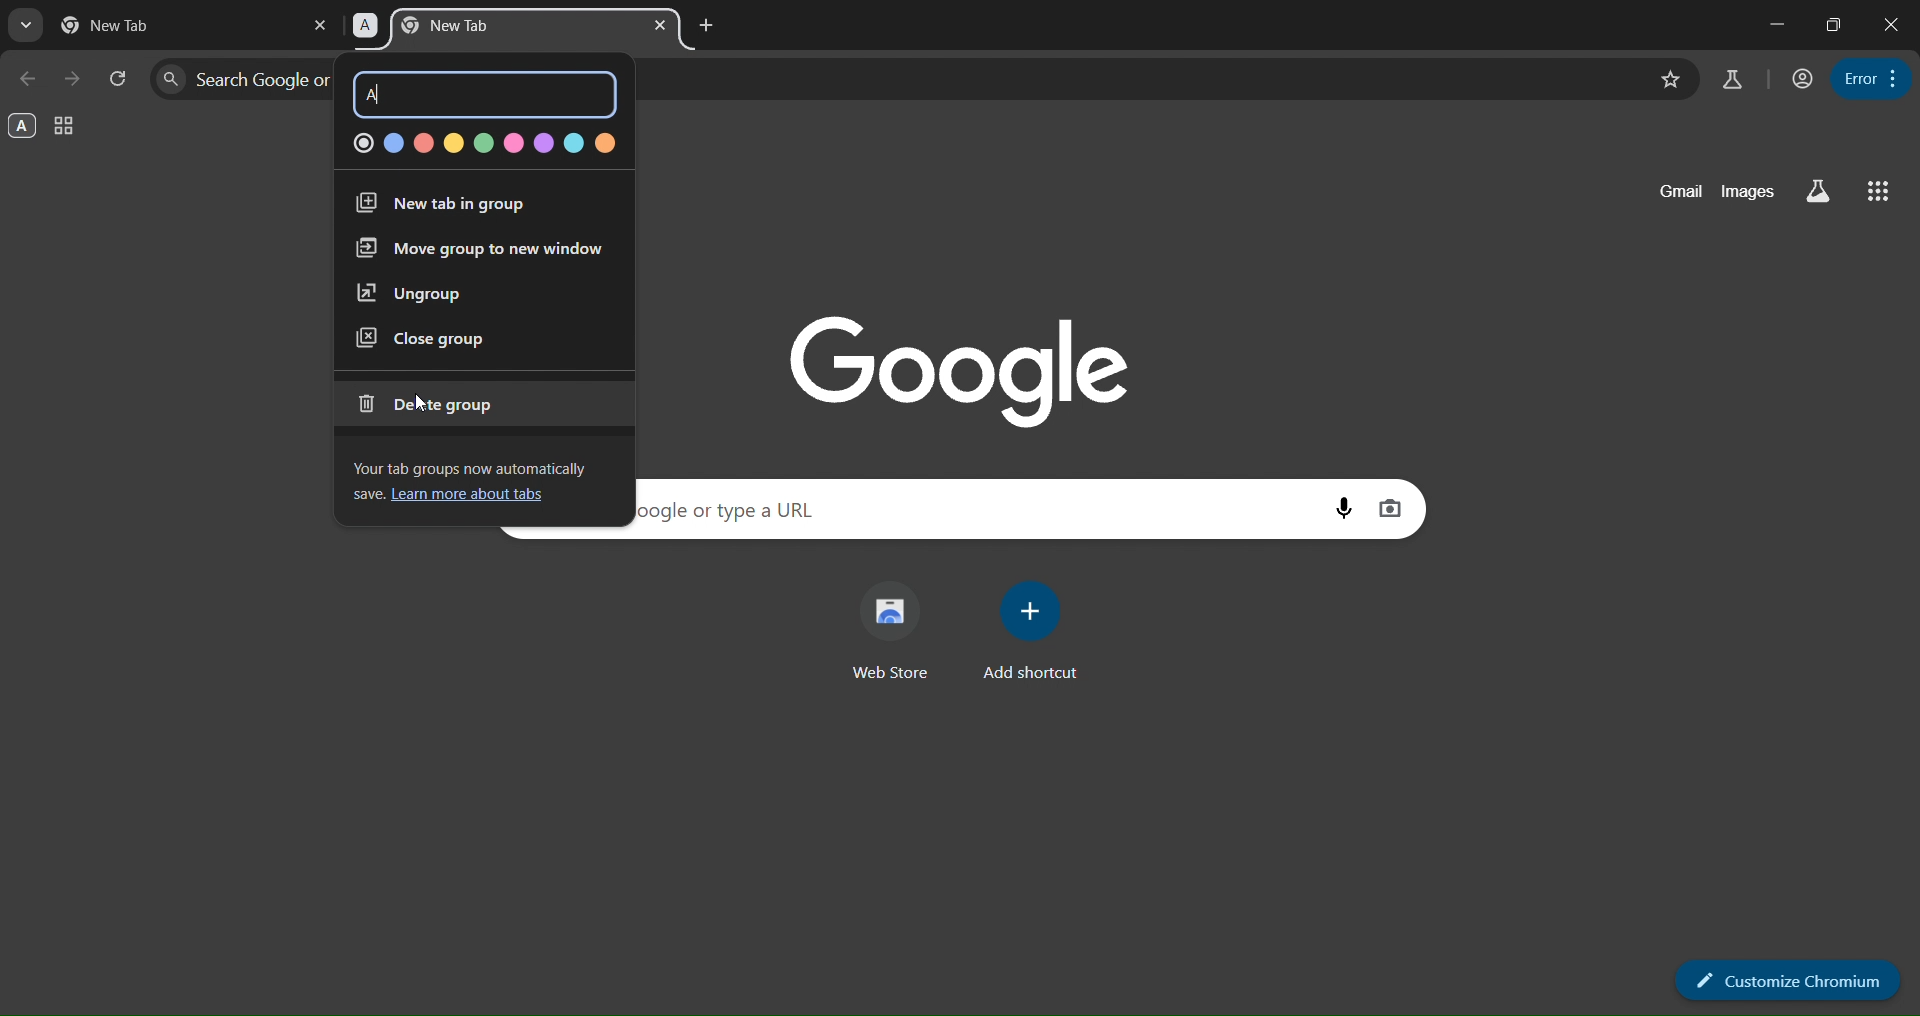 The width and height of the screenshot is (1920, 1016). What do you see at coordinates (1798, 79) in the screenshot?
I see `account` at bounding box center [1798, 79].